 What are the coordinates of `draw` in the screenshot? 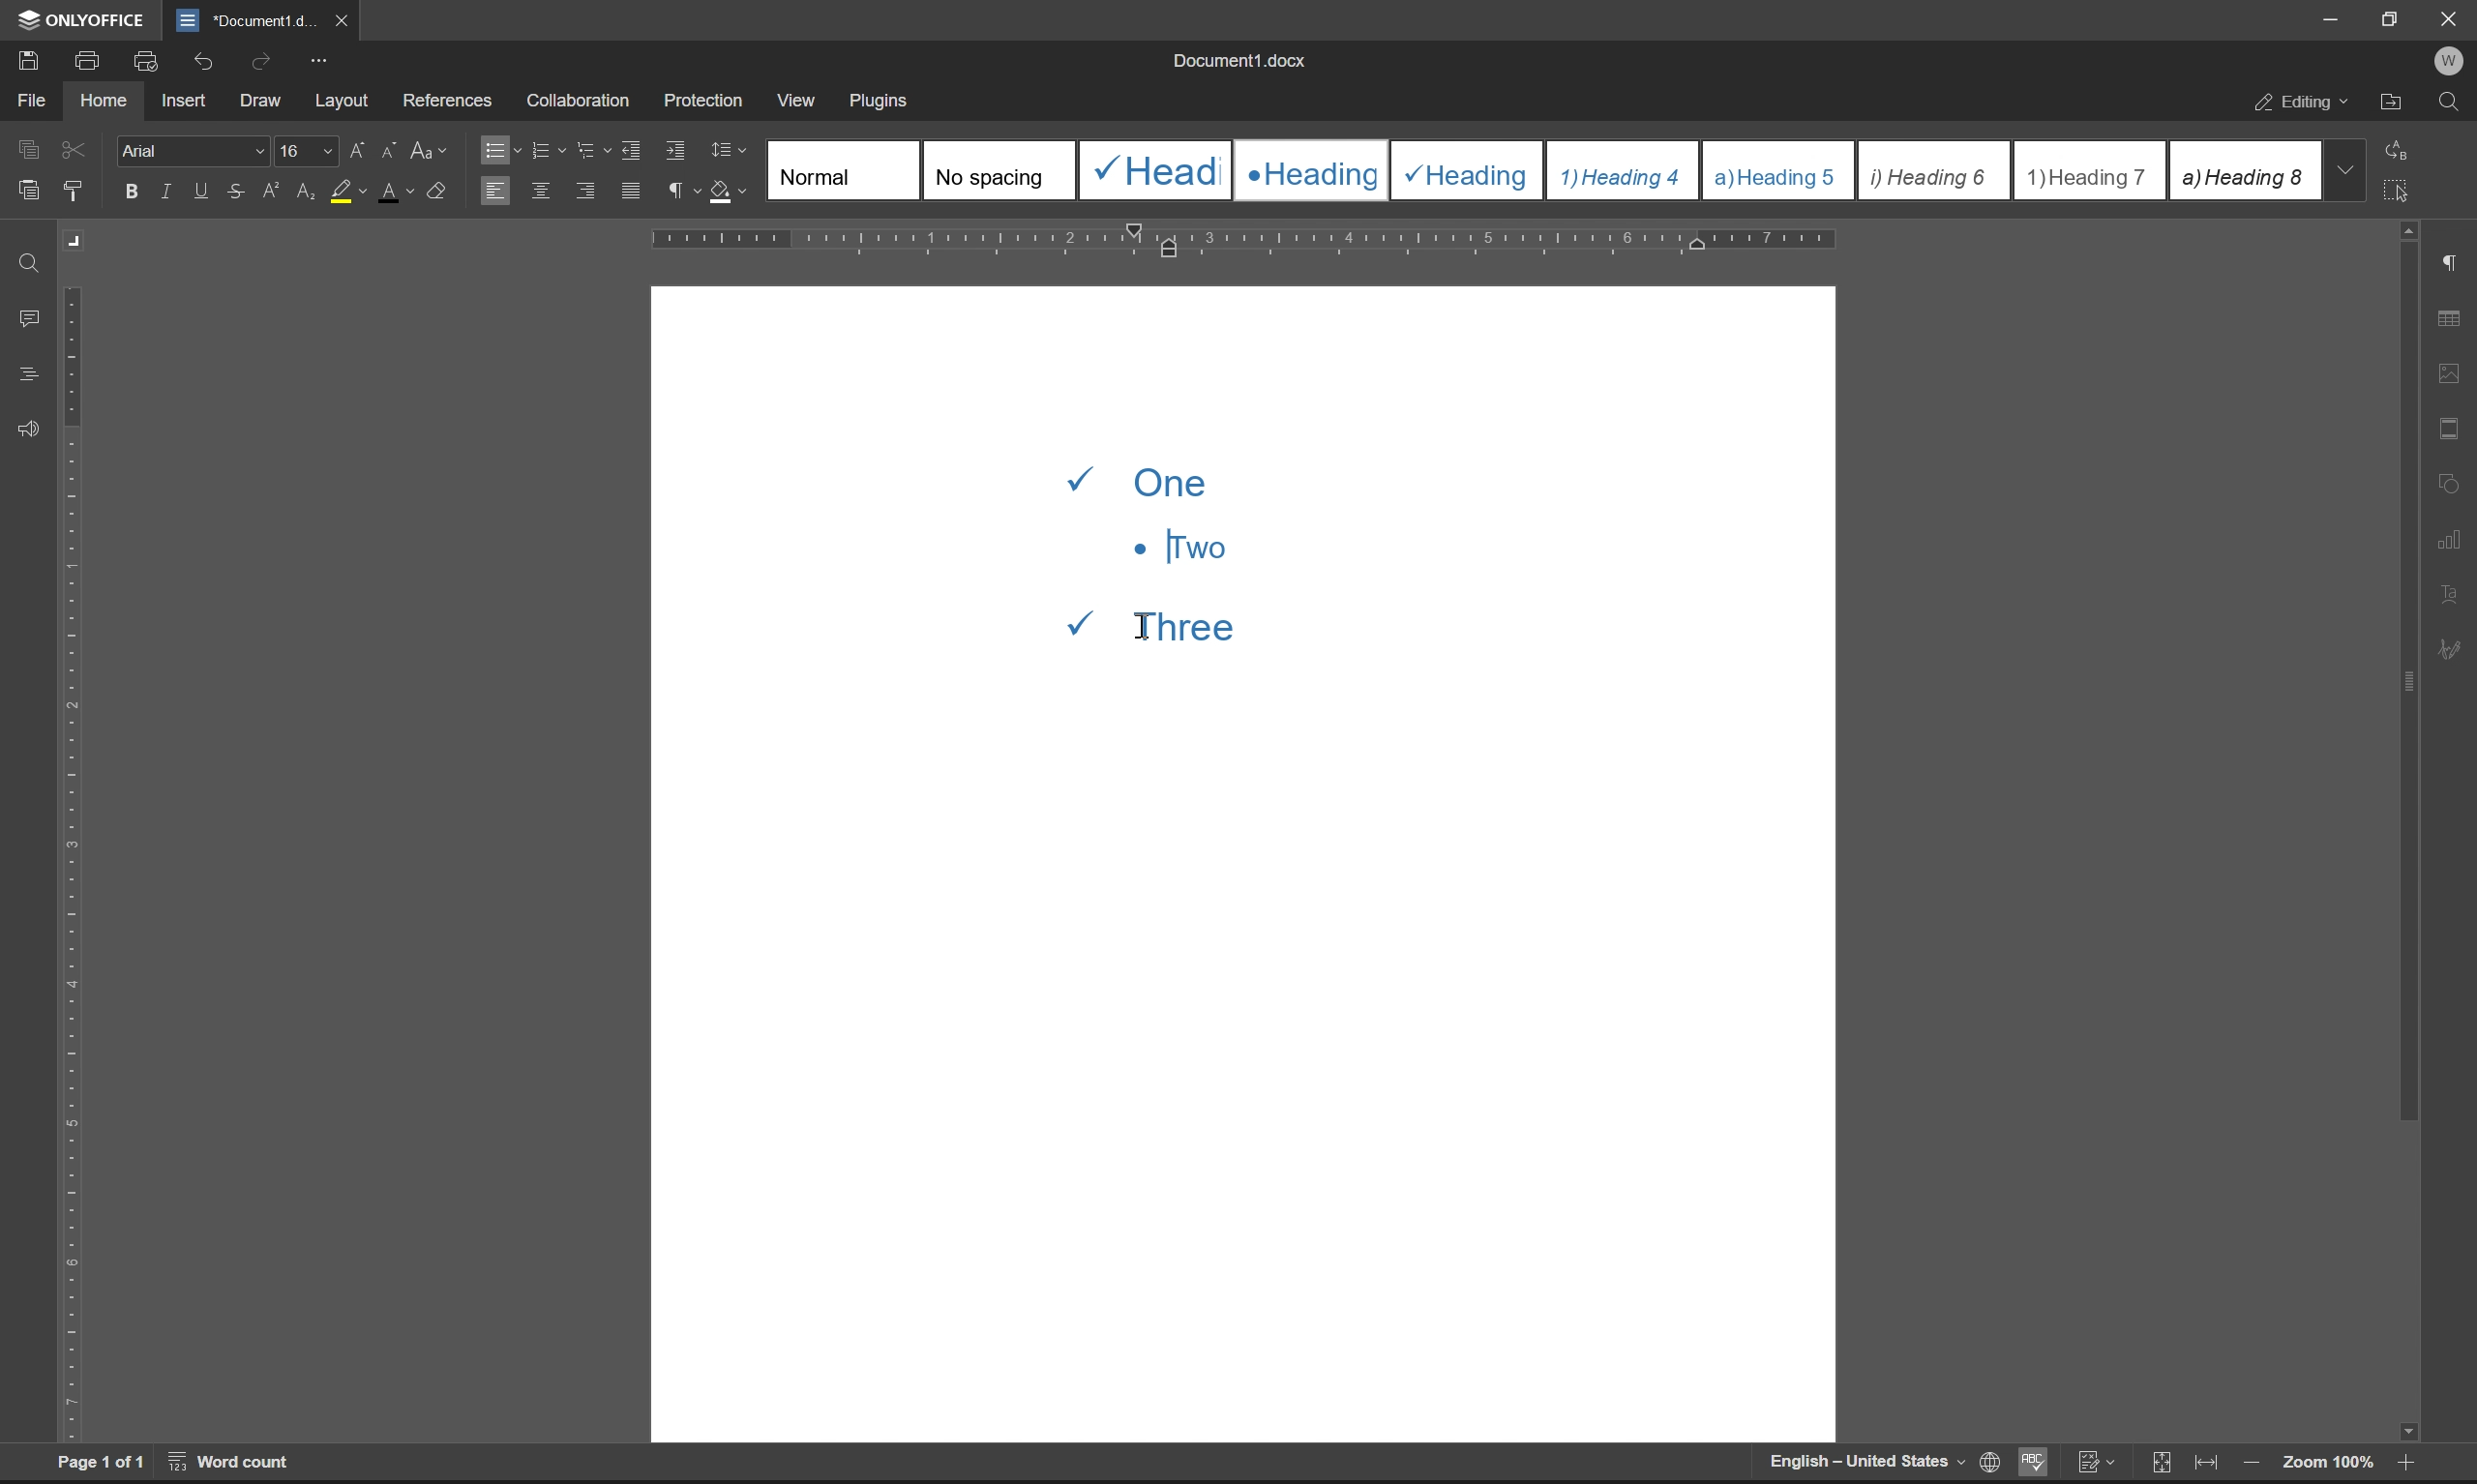 It's located at (266, 102).